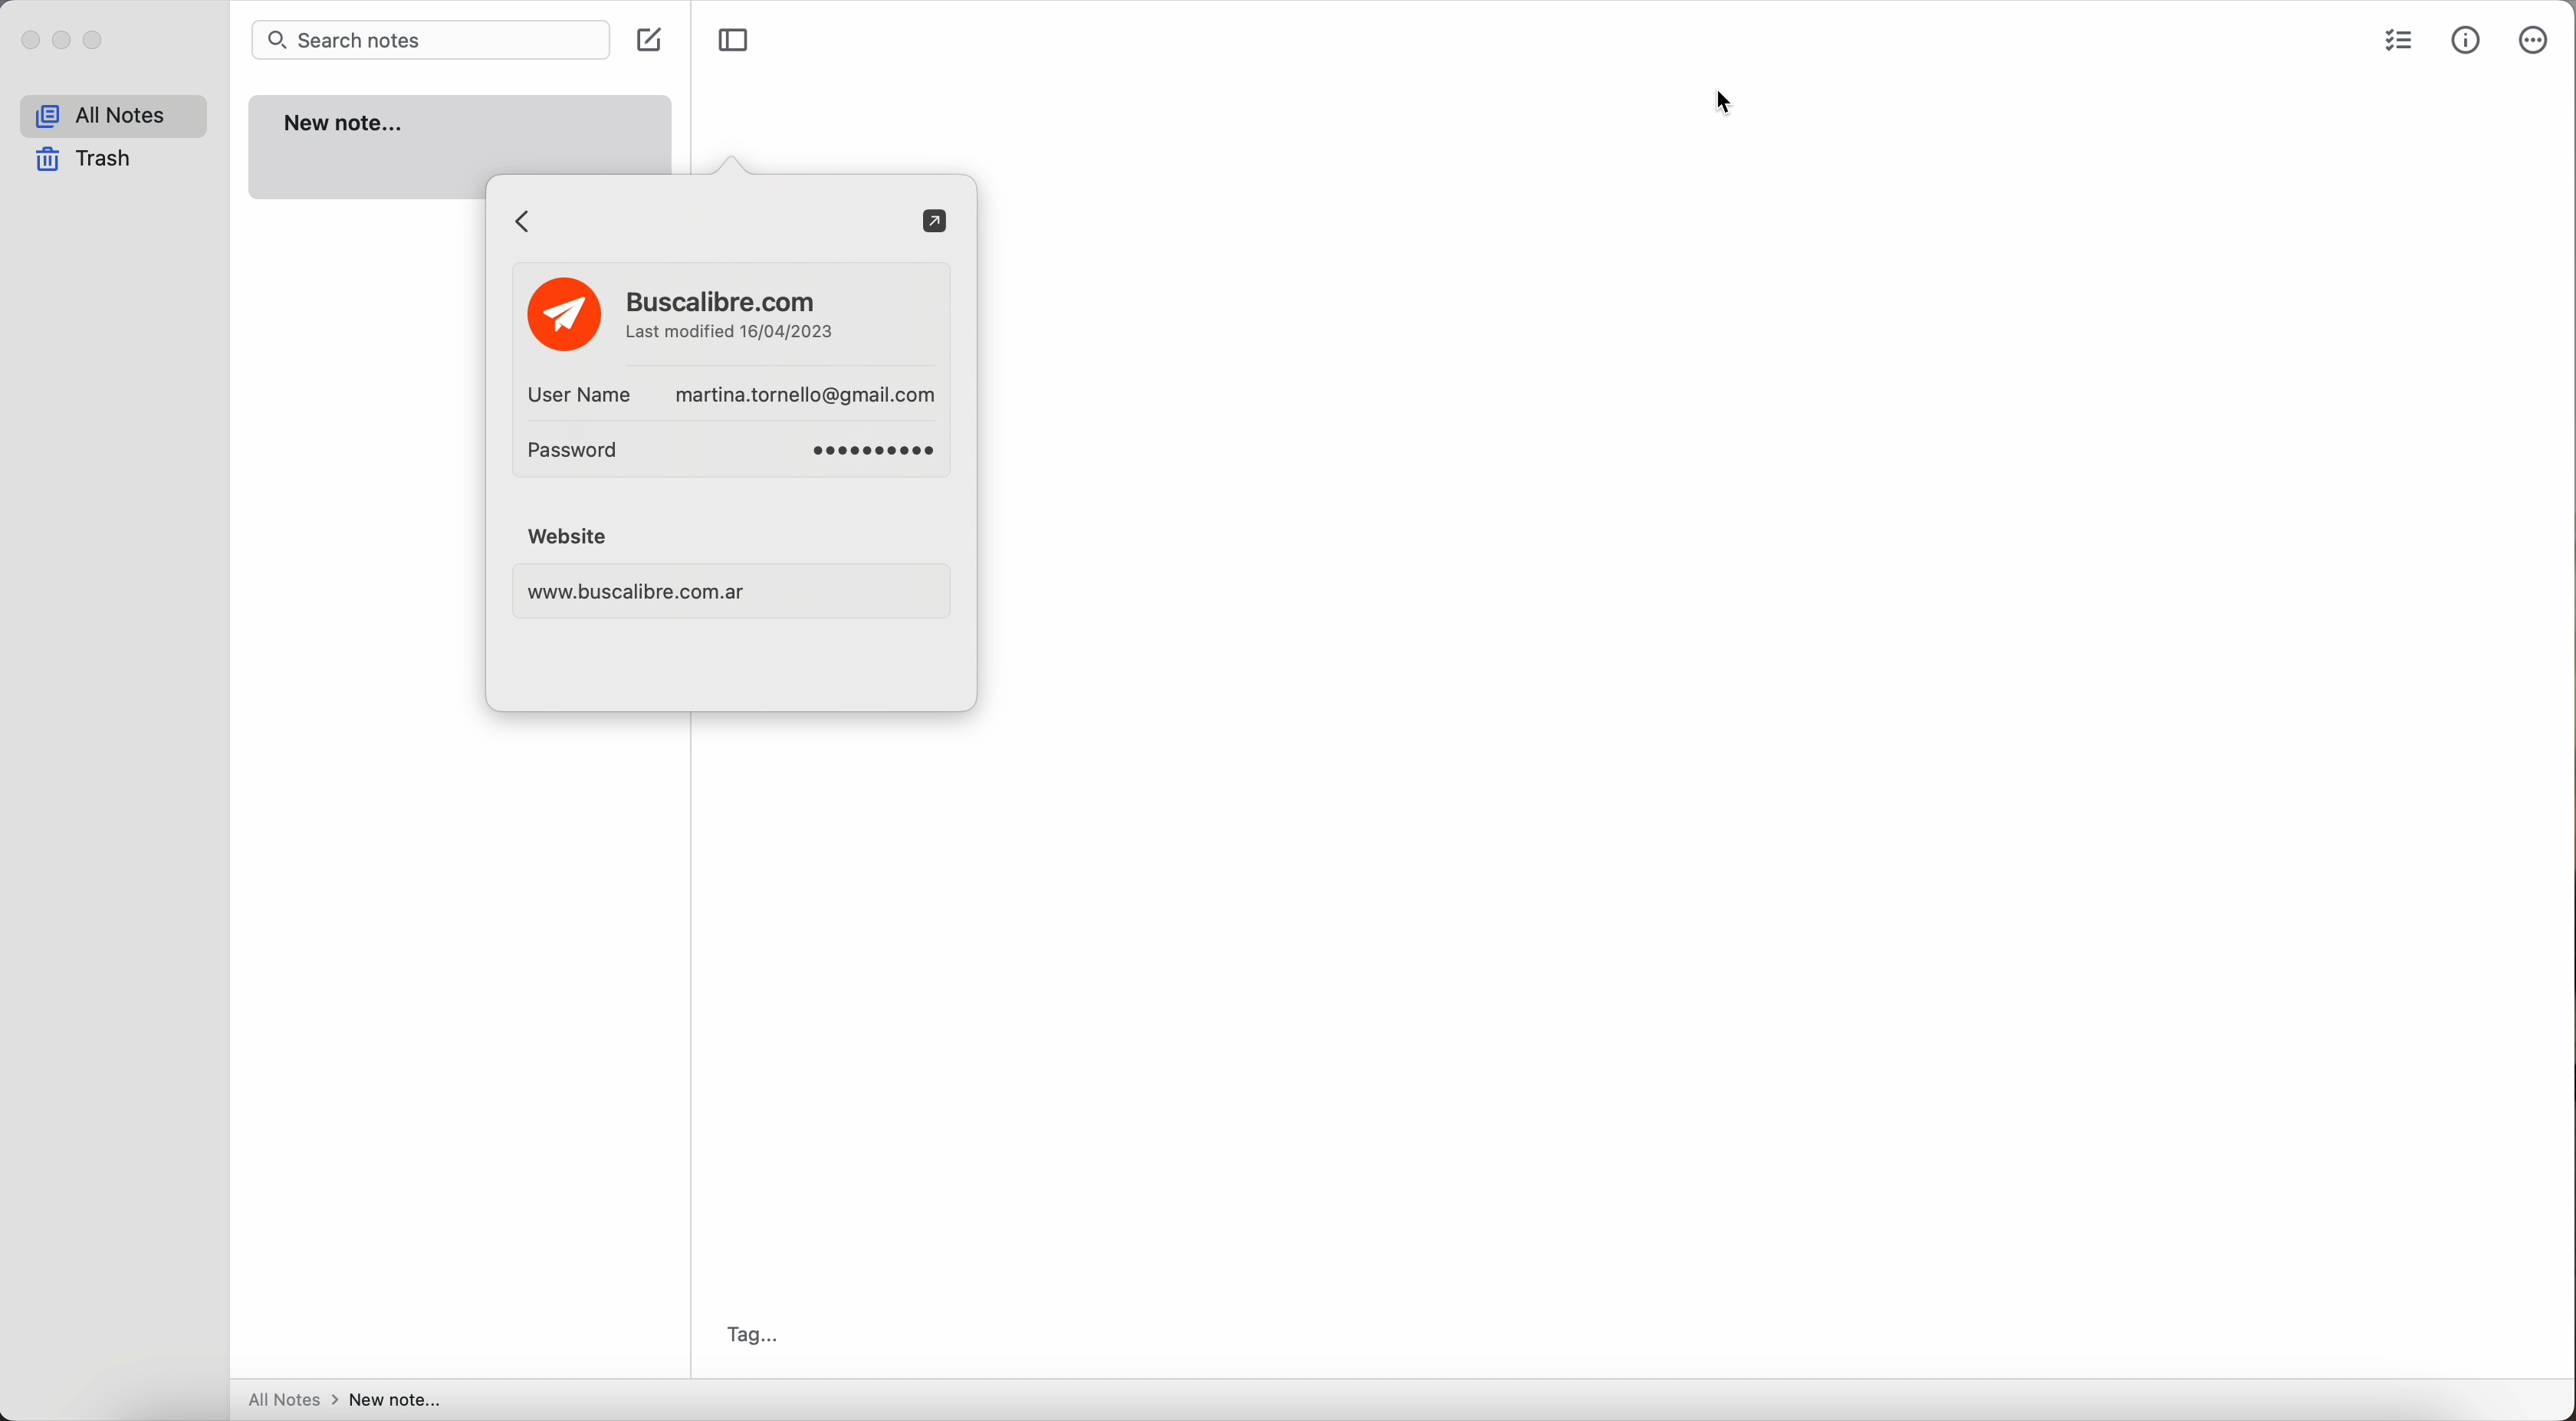  Describe the element at coordinates (66, 41) in the screenshot. I see `minimize Simplenote` at that location.